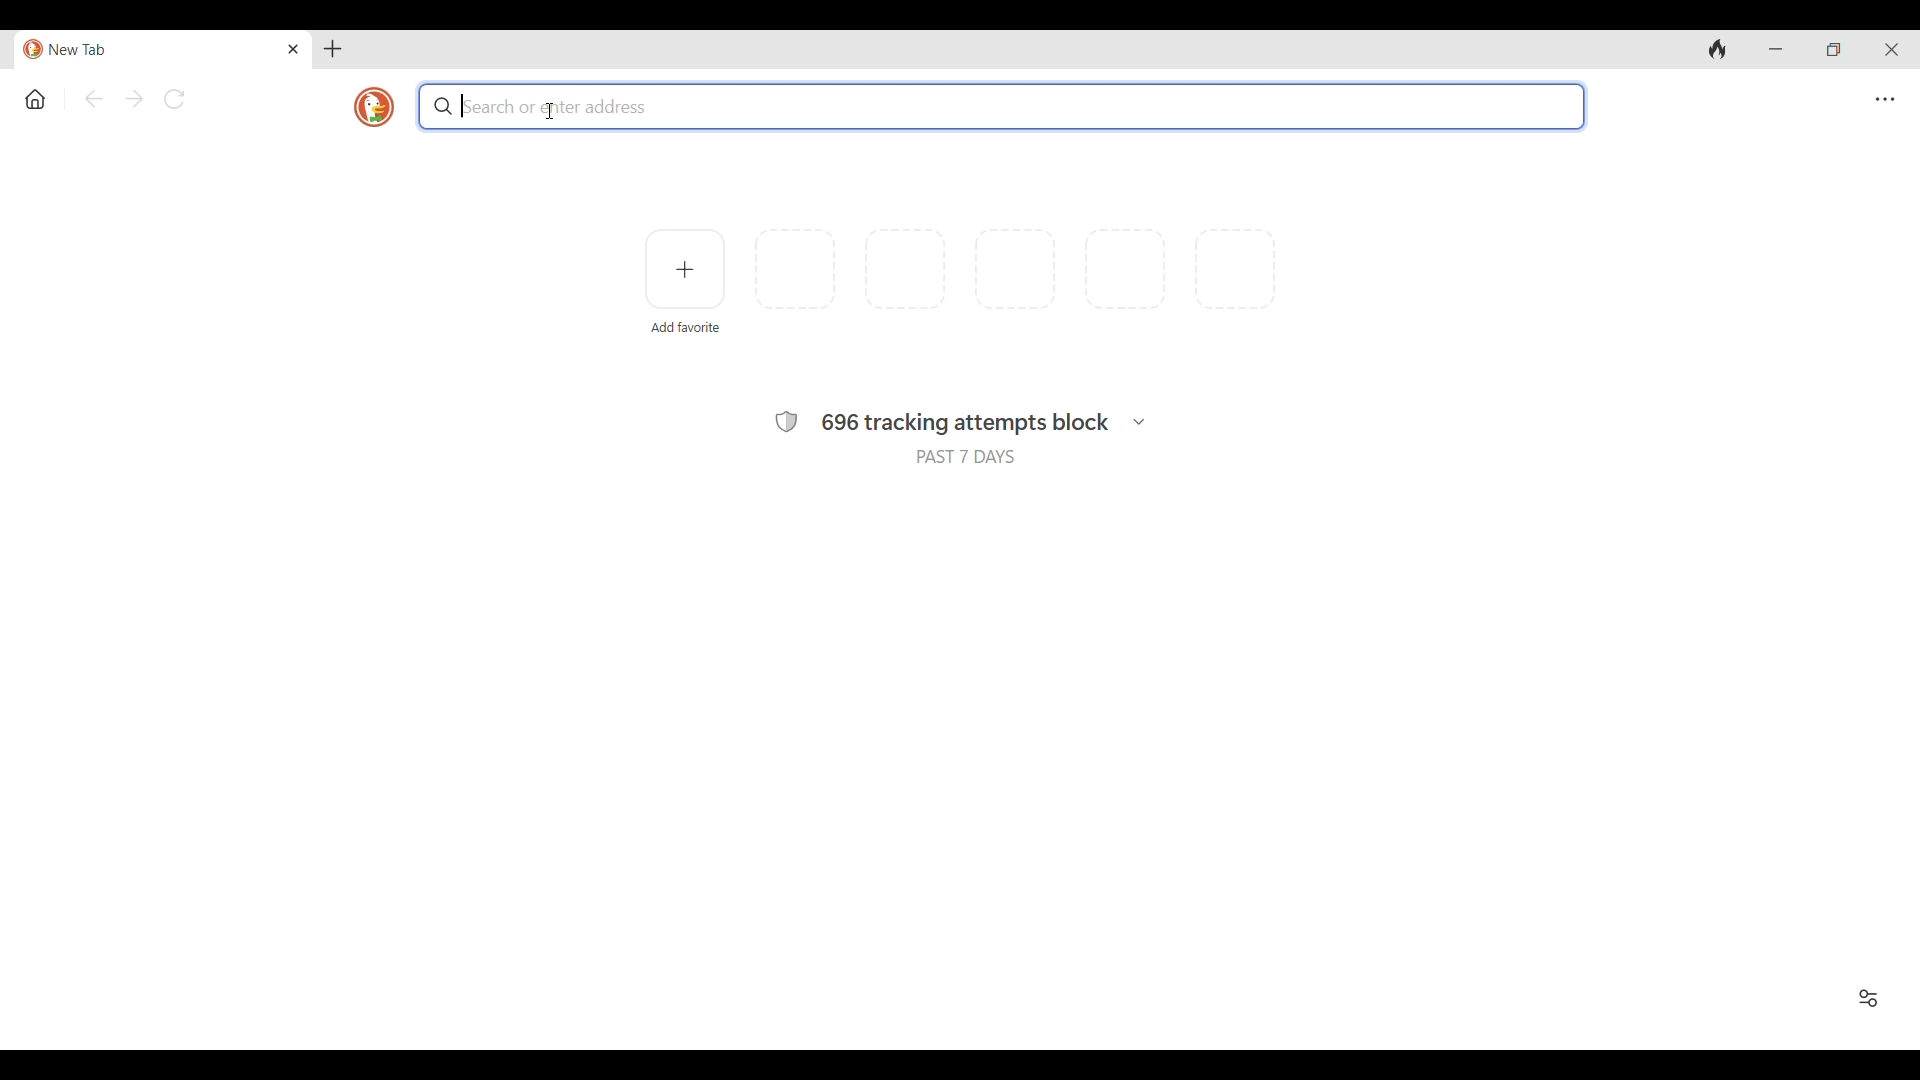 The width and height of the screenshot is (1920, 1080). What do you see at coordinates (1885, 100) in the screenshot?
I see `Browser settings` at bounding box center [1885, 100].